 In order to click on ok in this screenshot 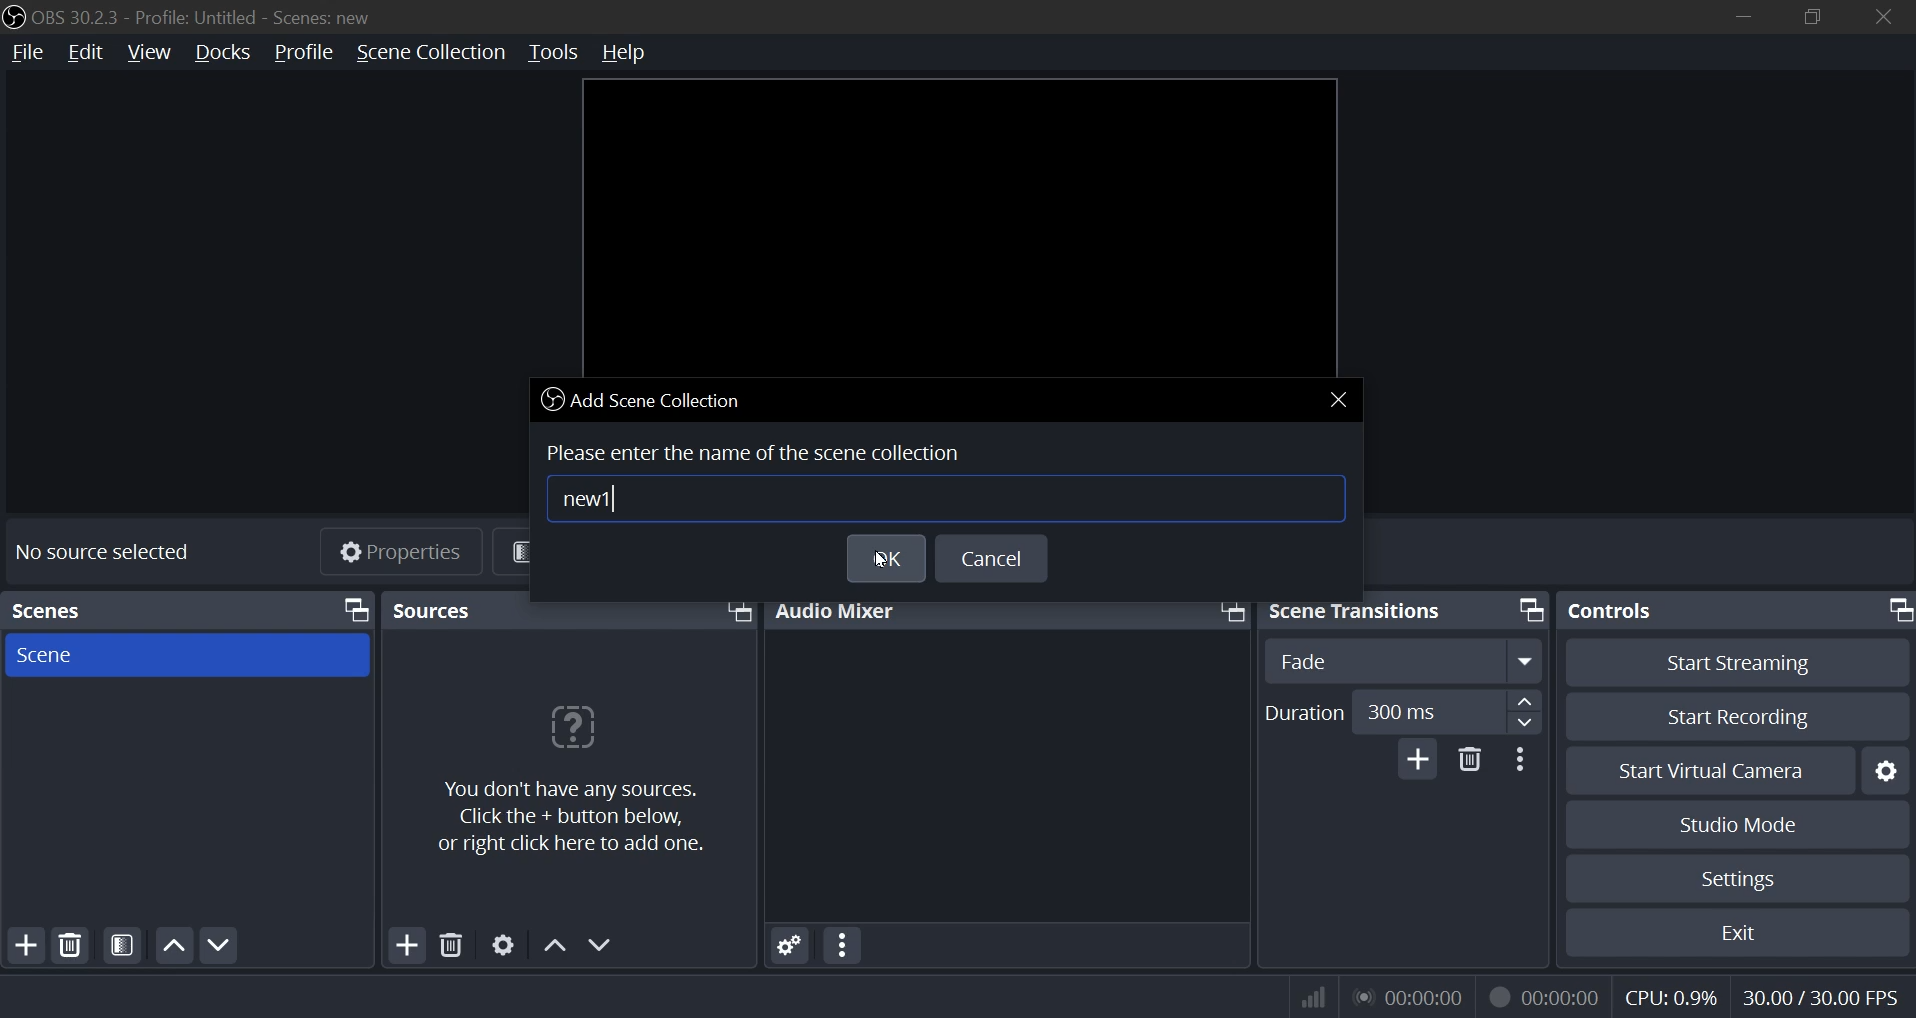, I will do `click(884, 559)`.